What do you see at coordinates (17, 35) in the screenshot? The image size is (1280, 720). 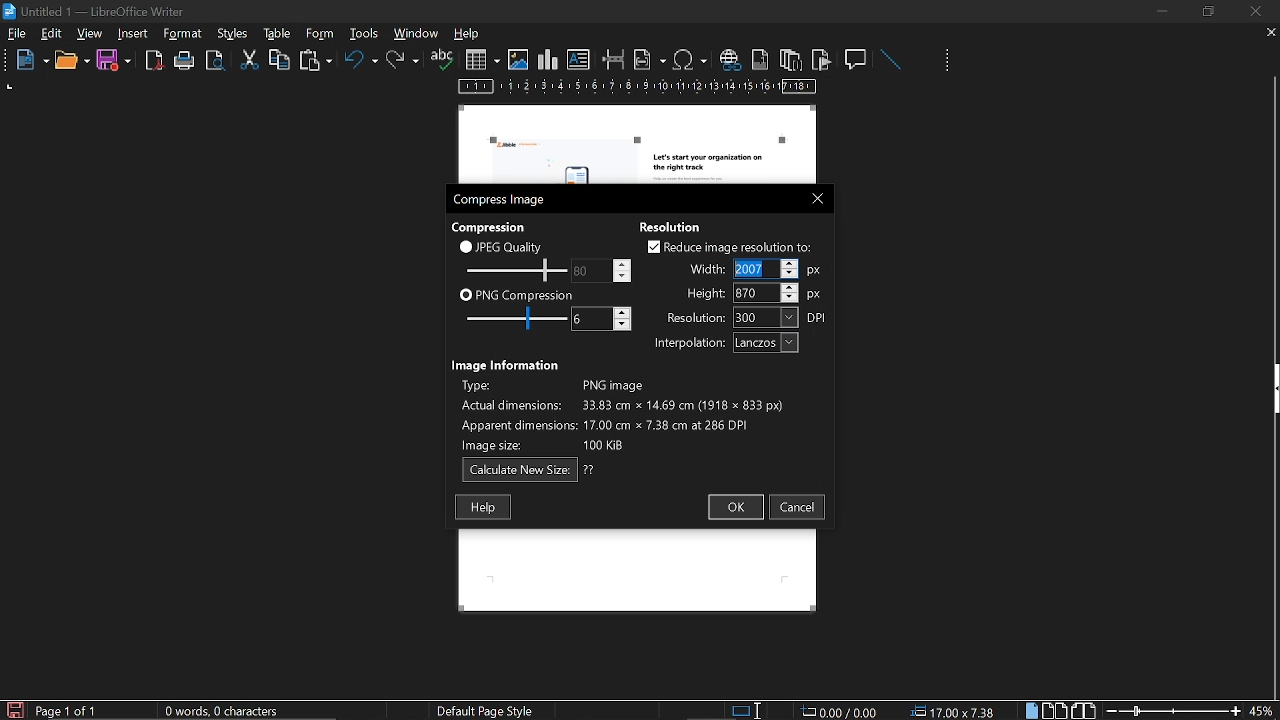 I see `file` at bounding box center [17, 35].